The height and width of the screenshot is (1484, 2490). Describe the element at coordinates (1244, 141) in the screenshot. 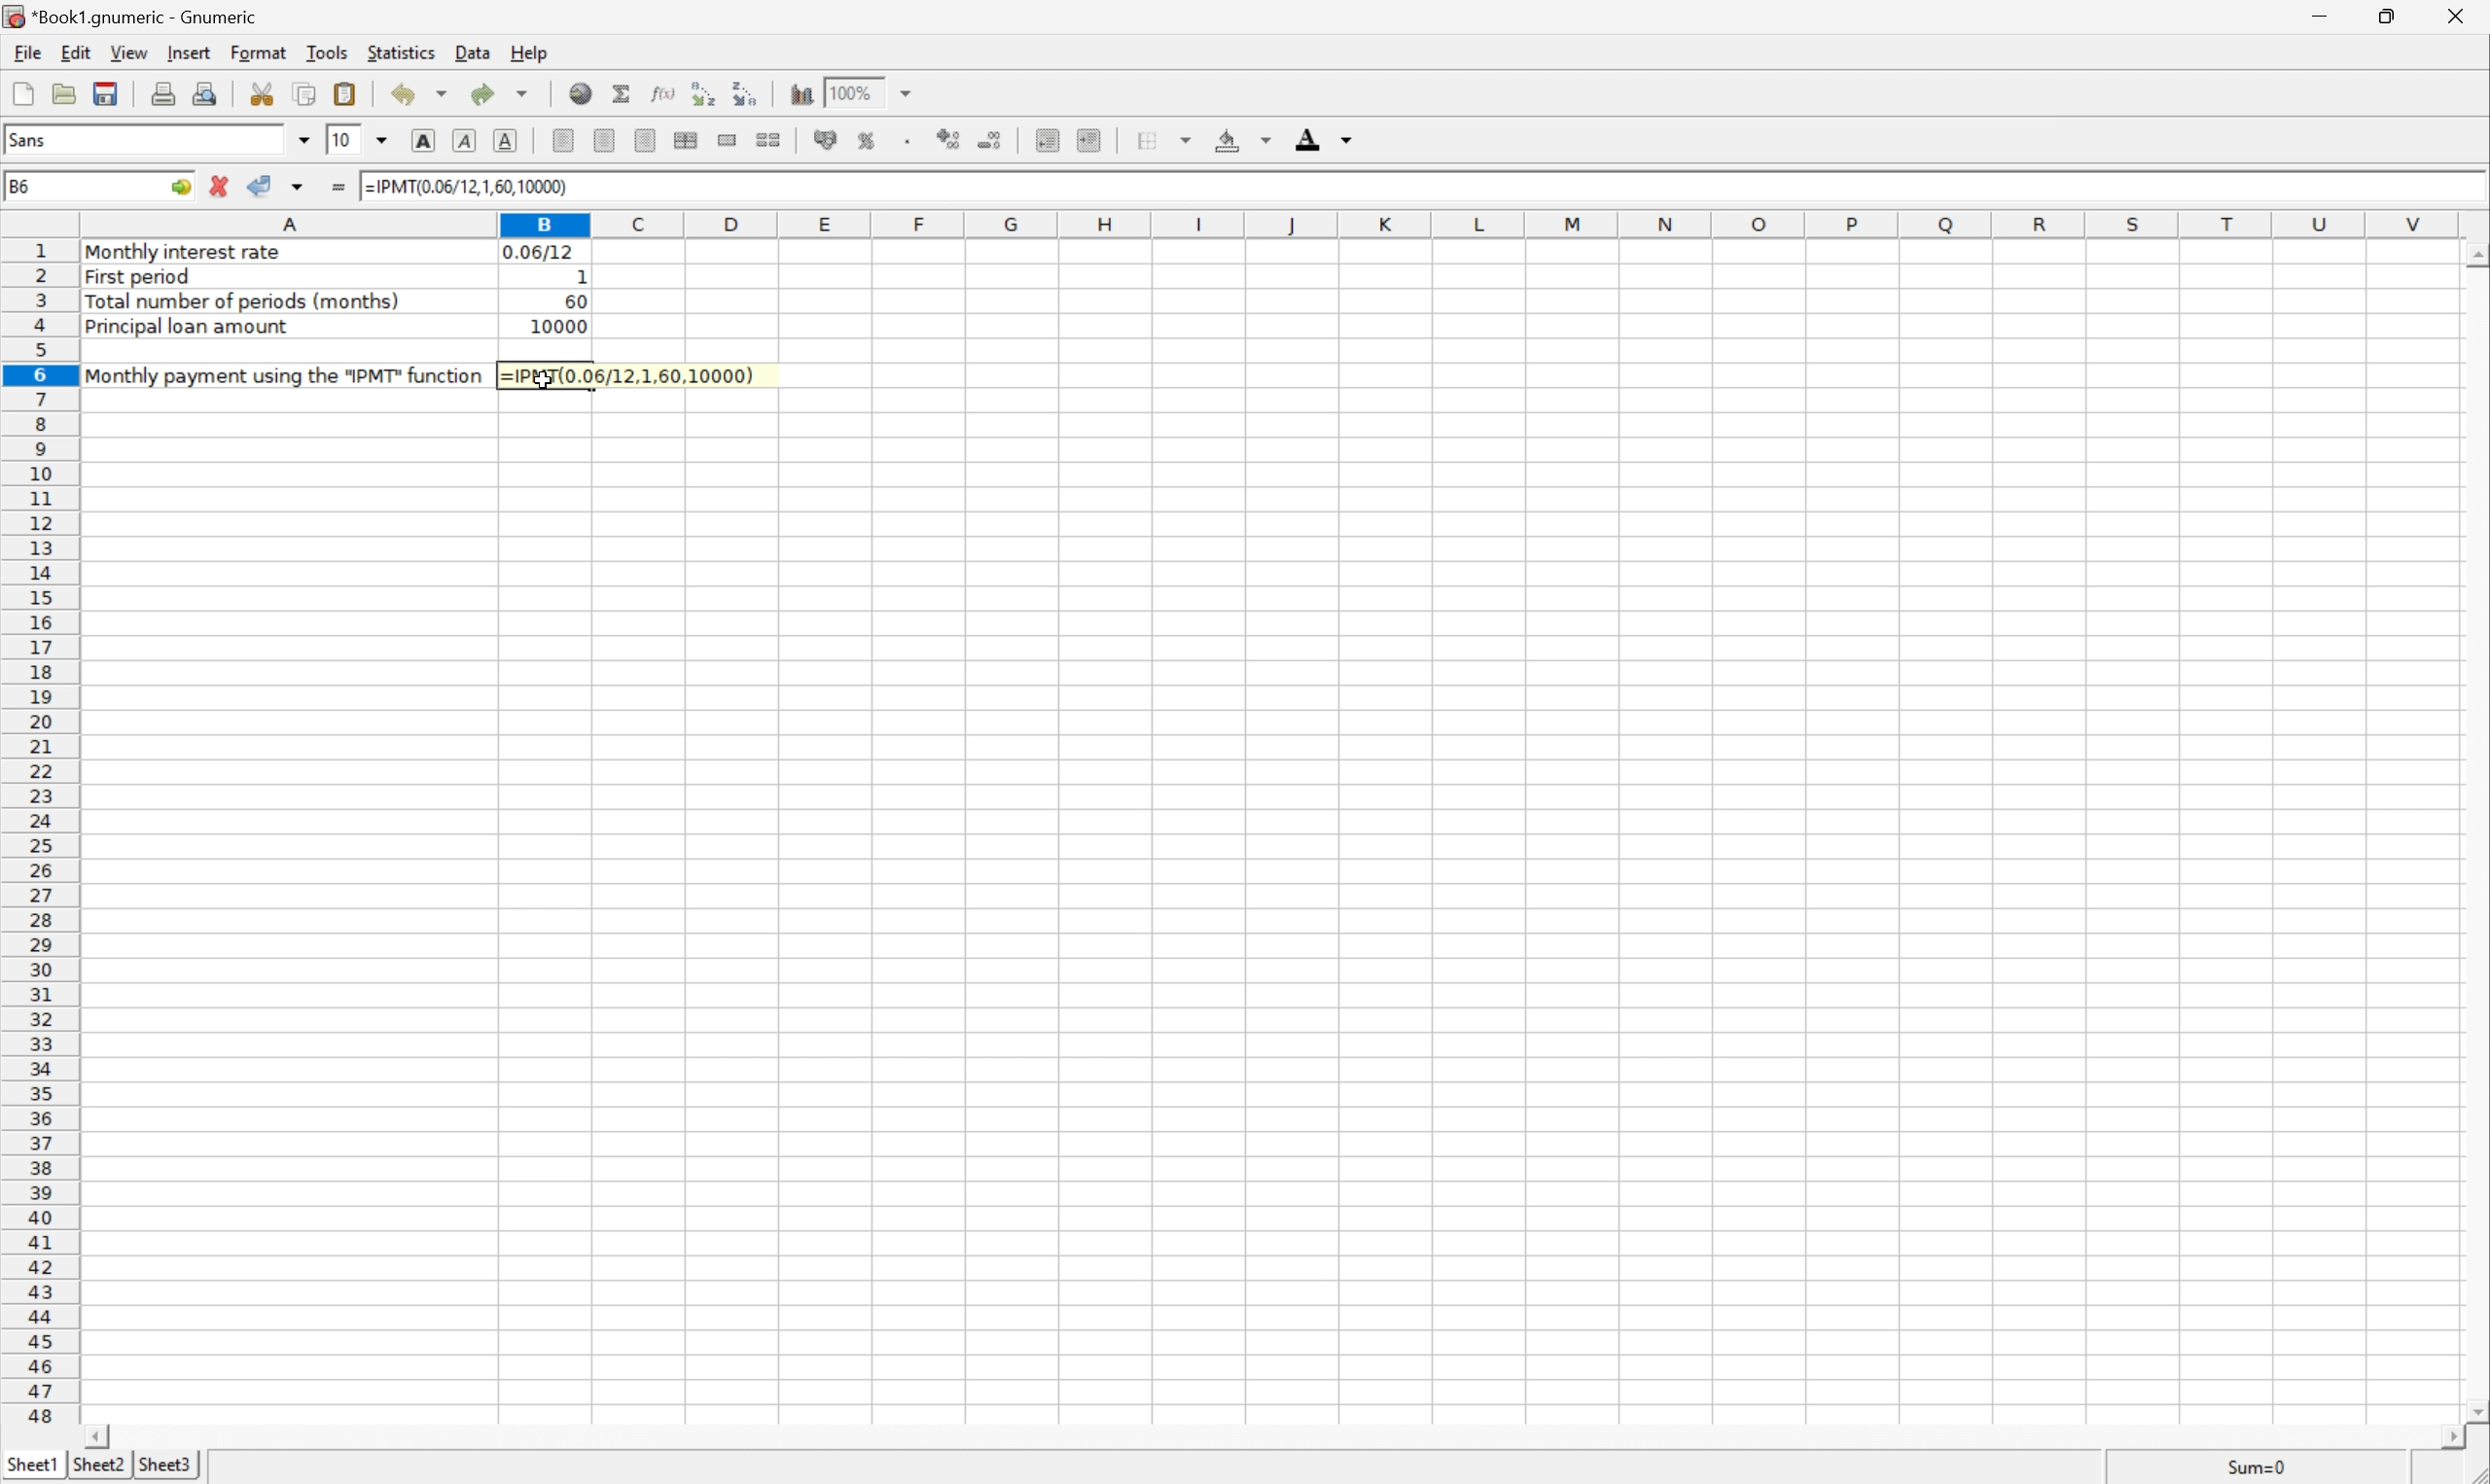

I see `Background` at that location.